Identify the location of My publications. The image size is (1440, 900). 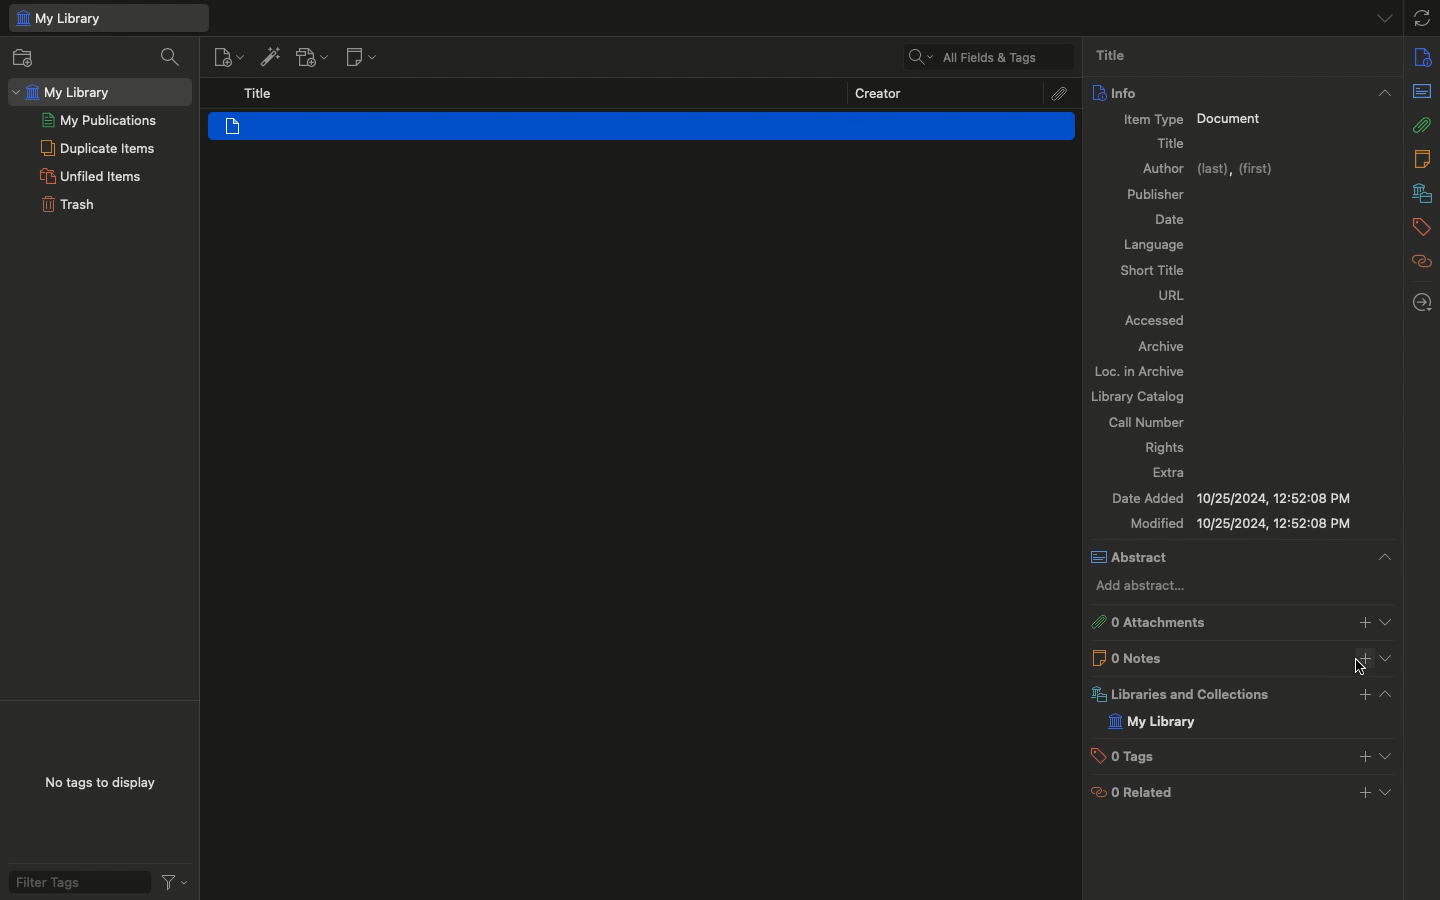
(99, 120).